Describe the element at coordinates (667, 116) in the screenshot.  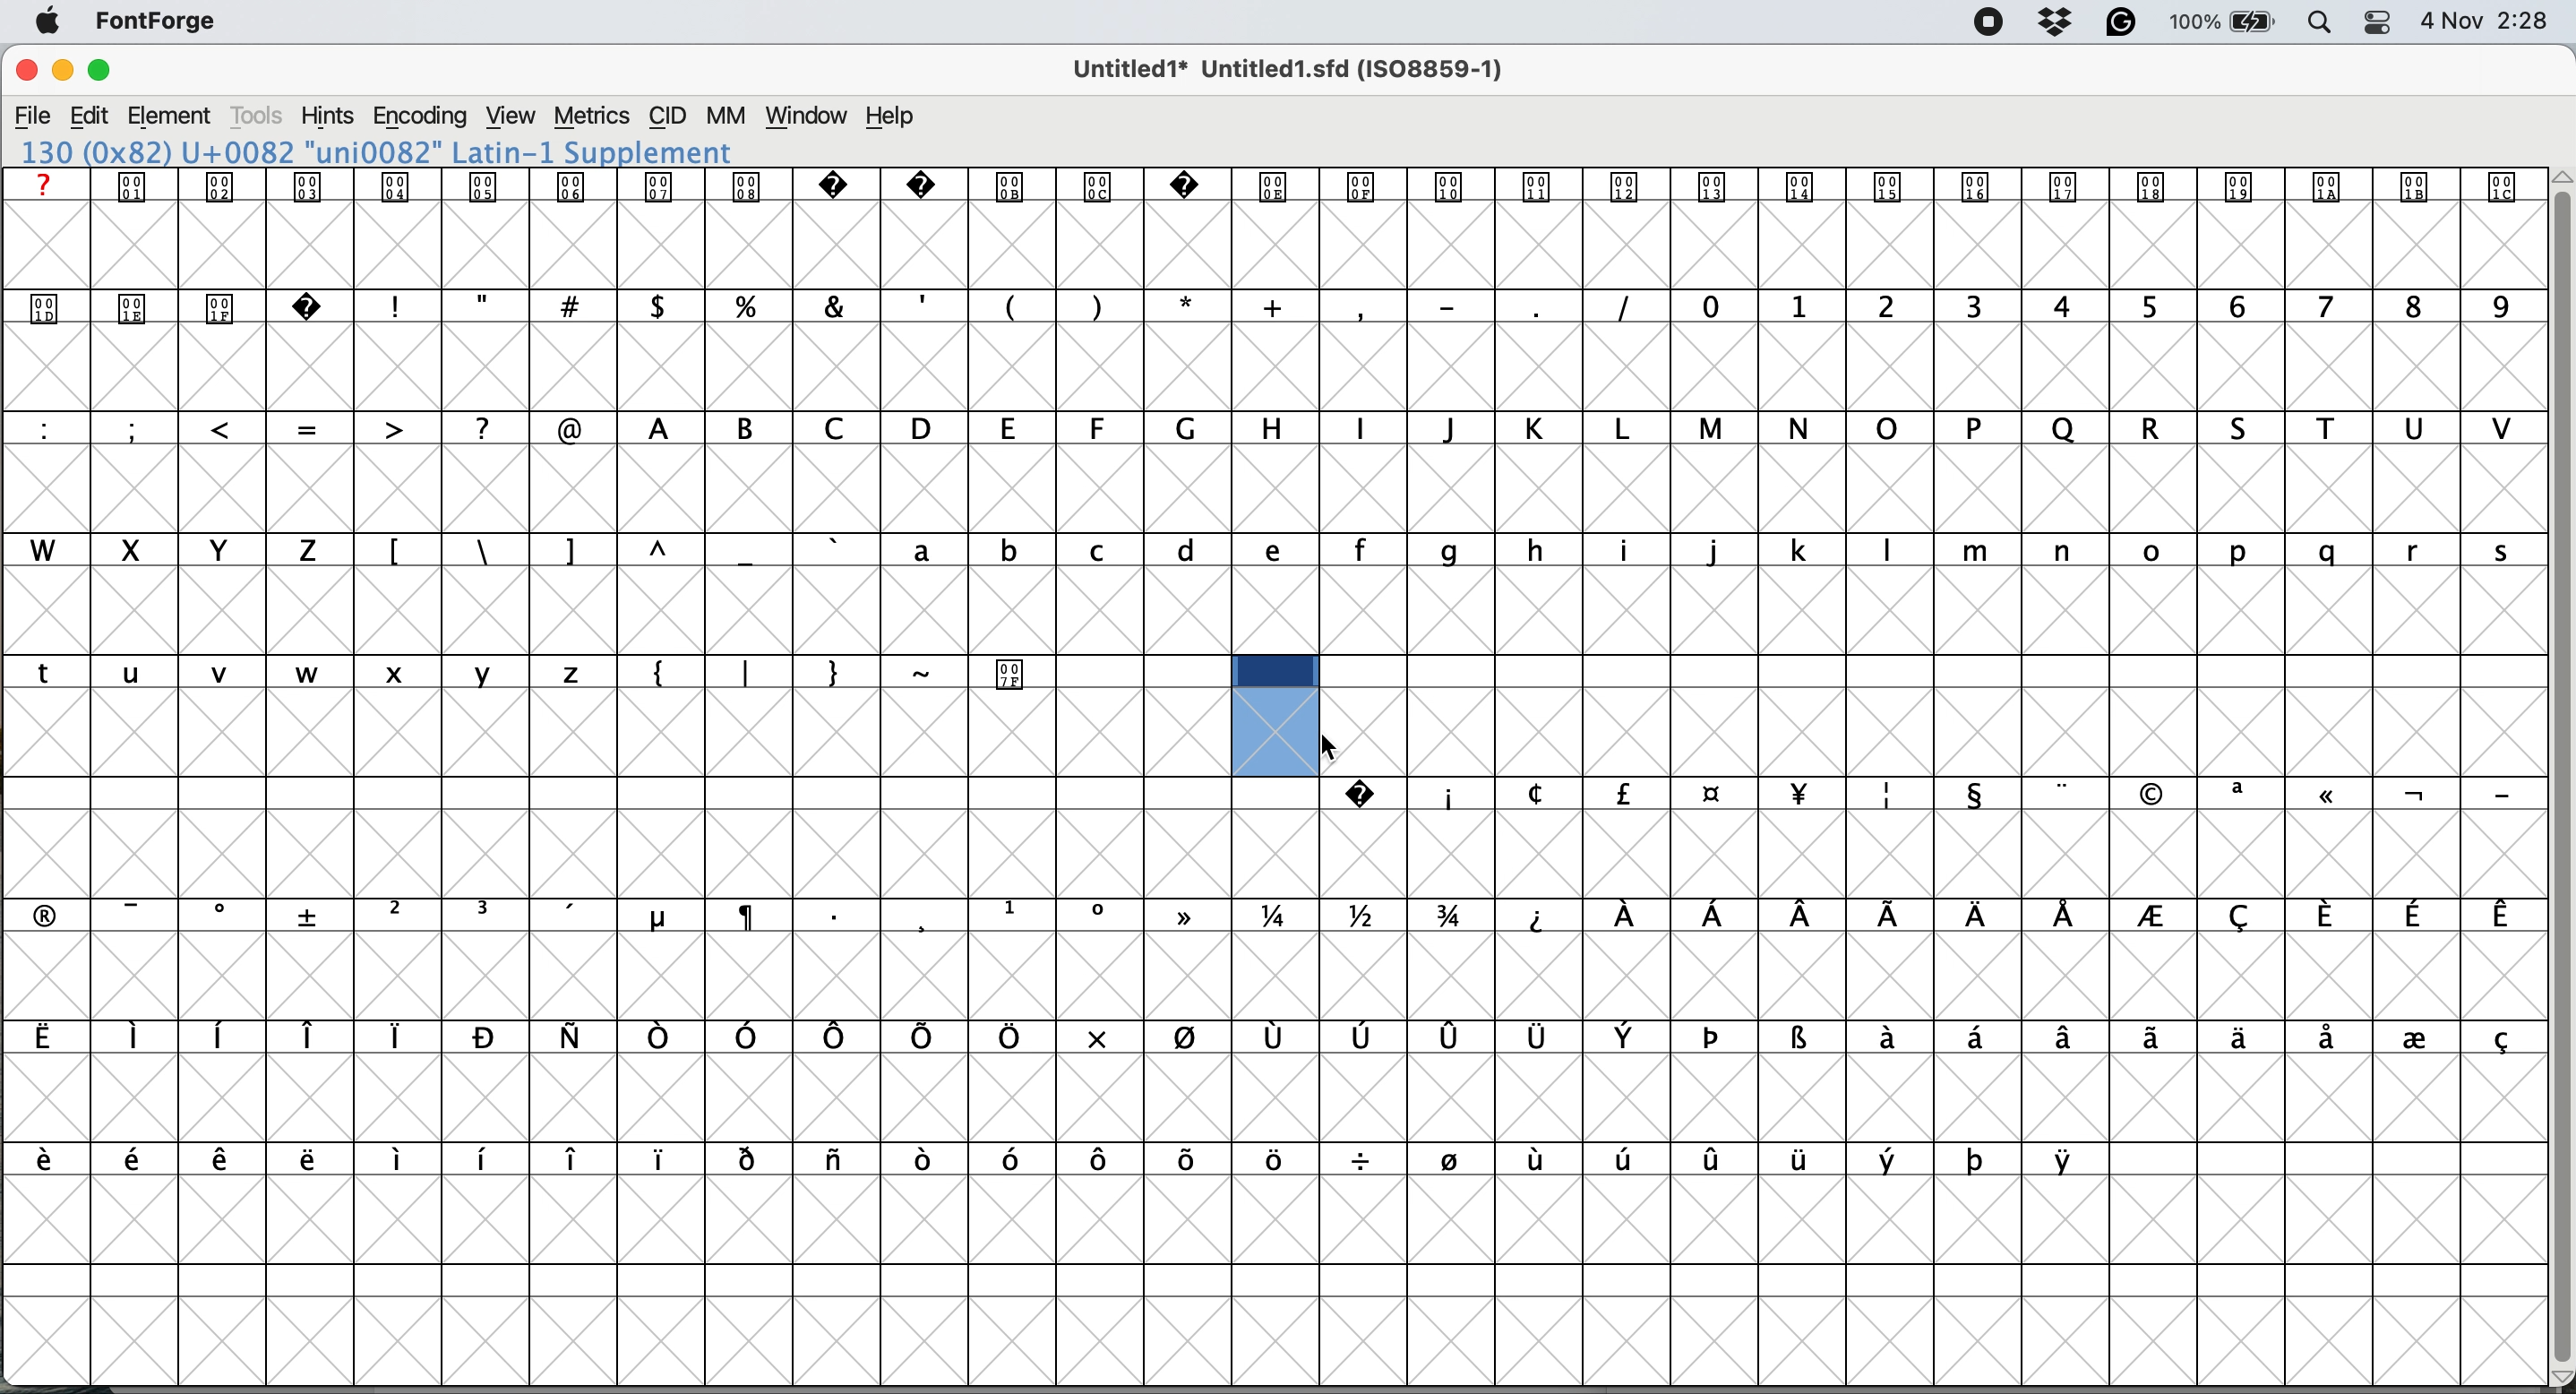
I see `cid` at that location.